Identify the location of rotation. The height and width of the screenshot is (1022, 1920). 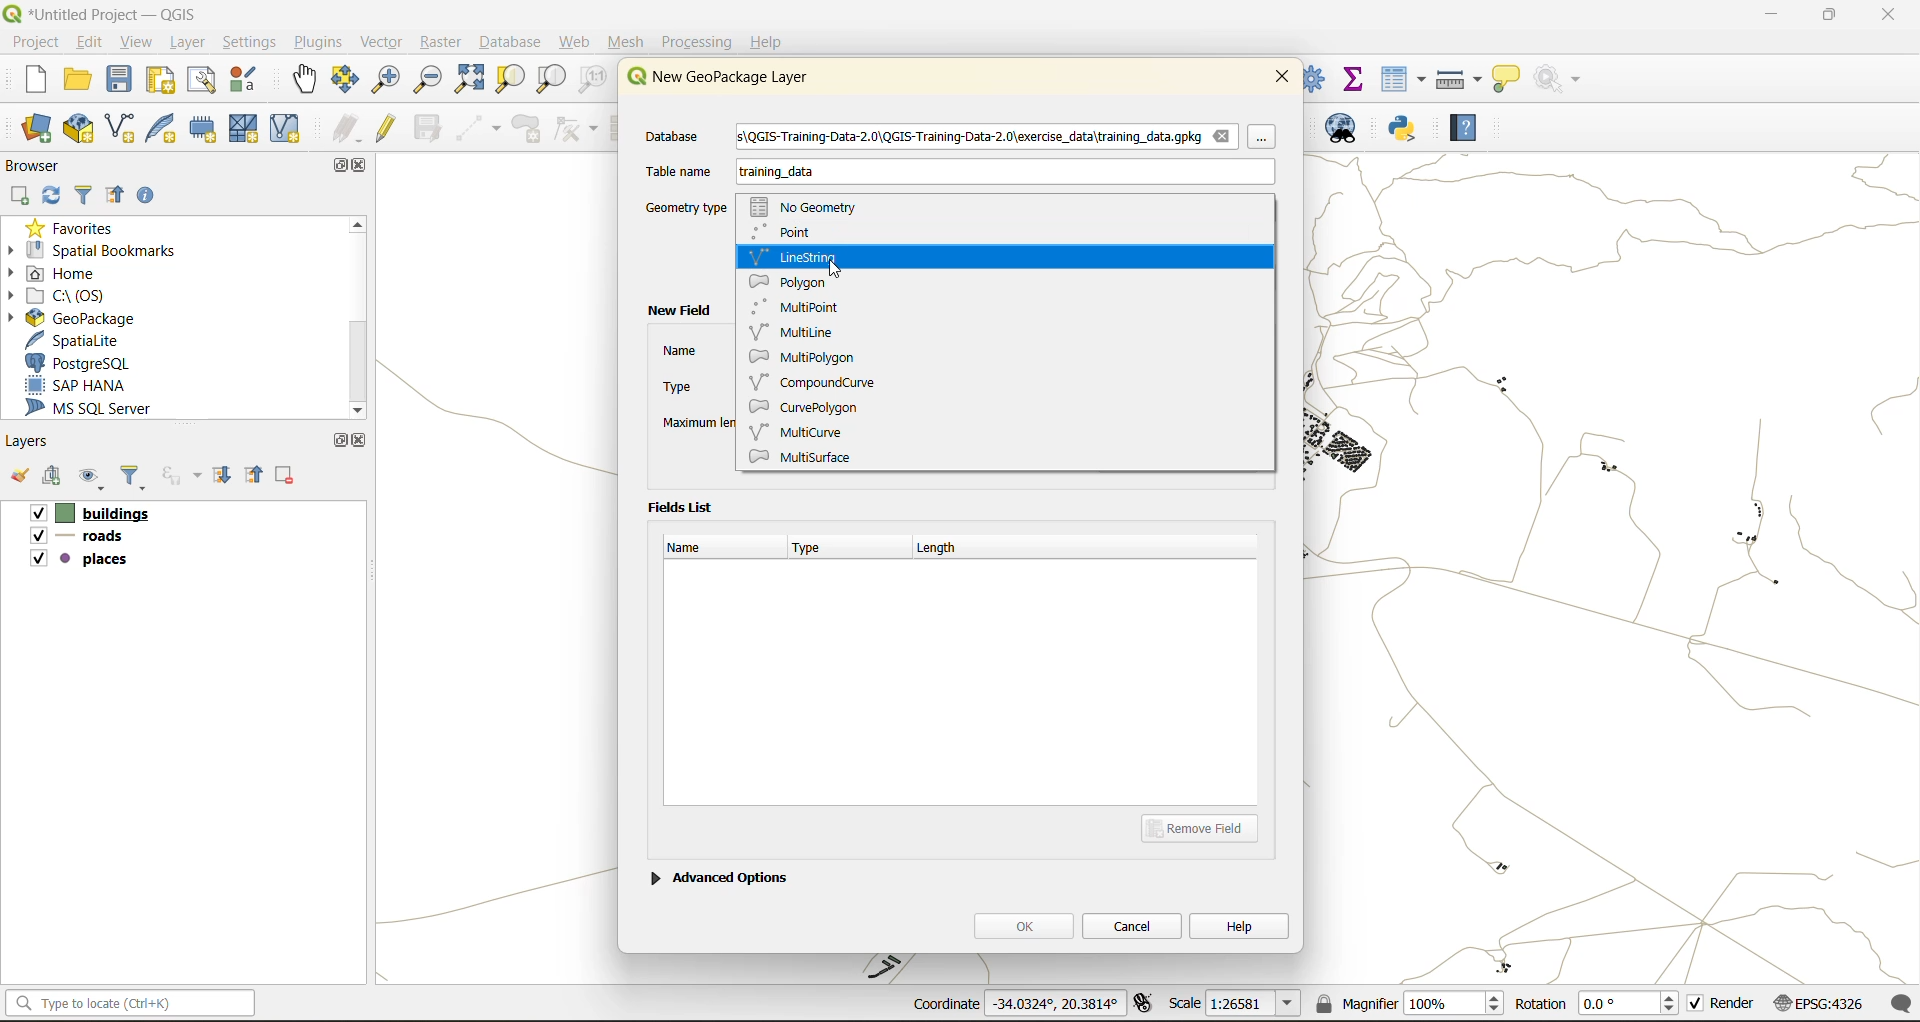
(1597, 1005).